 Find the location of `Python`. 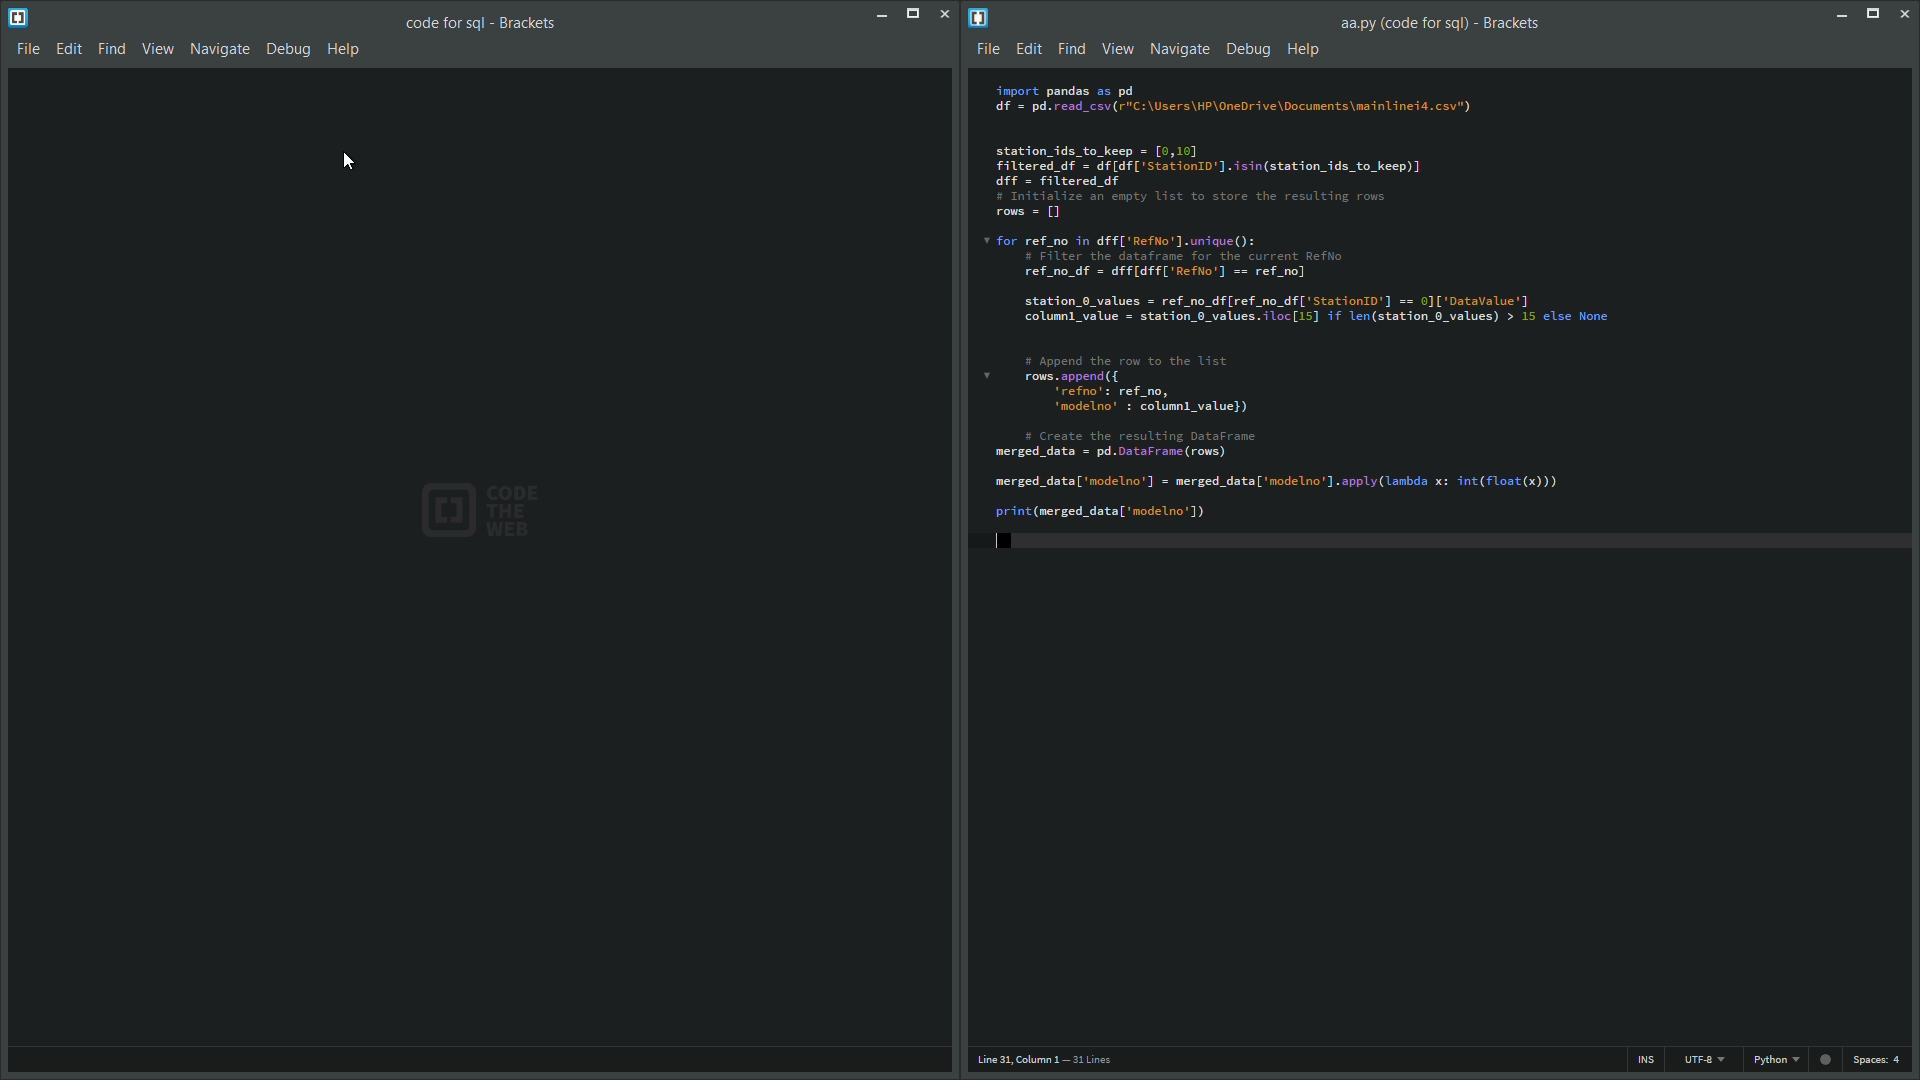

Python is located at coordinates (1773, 1061).